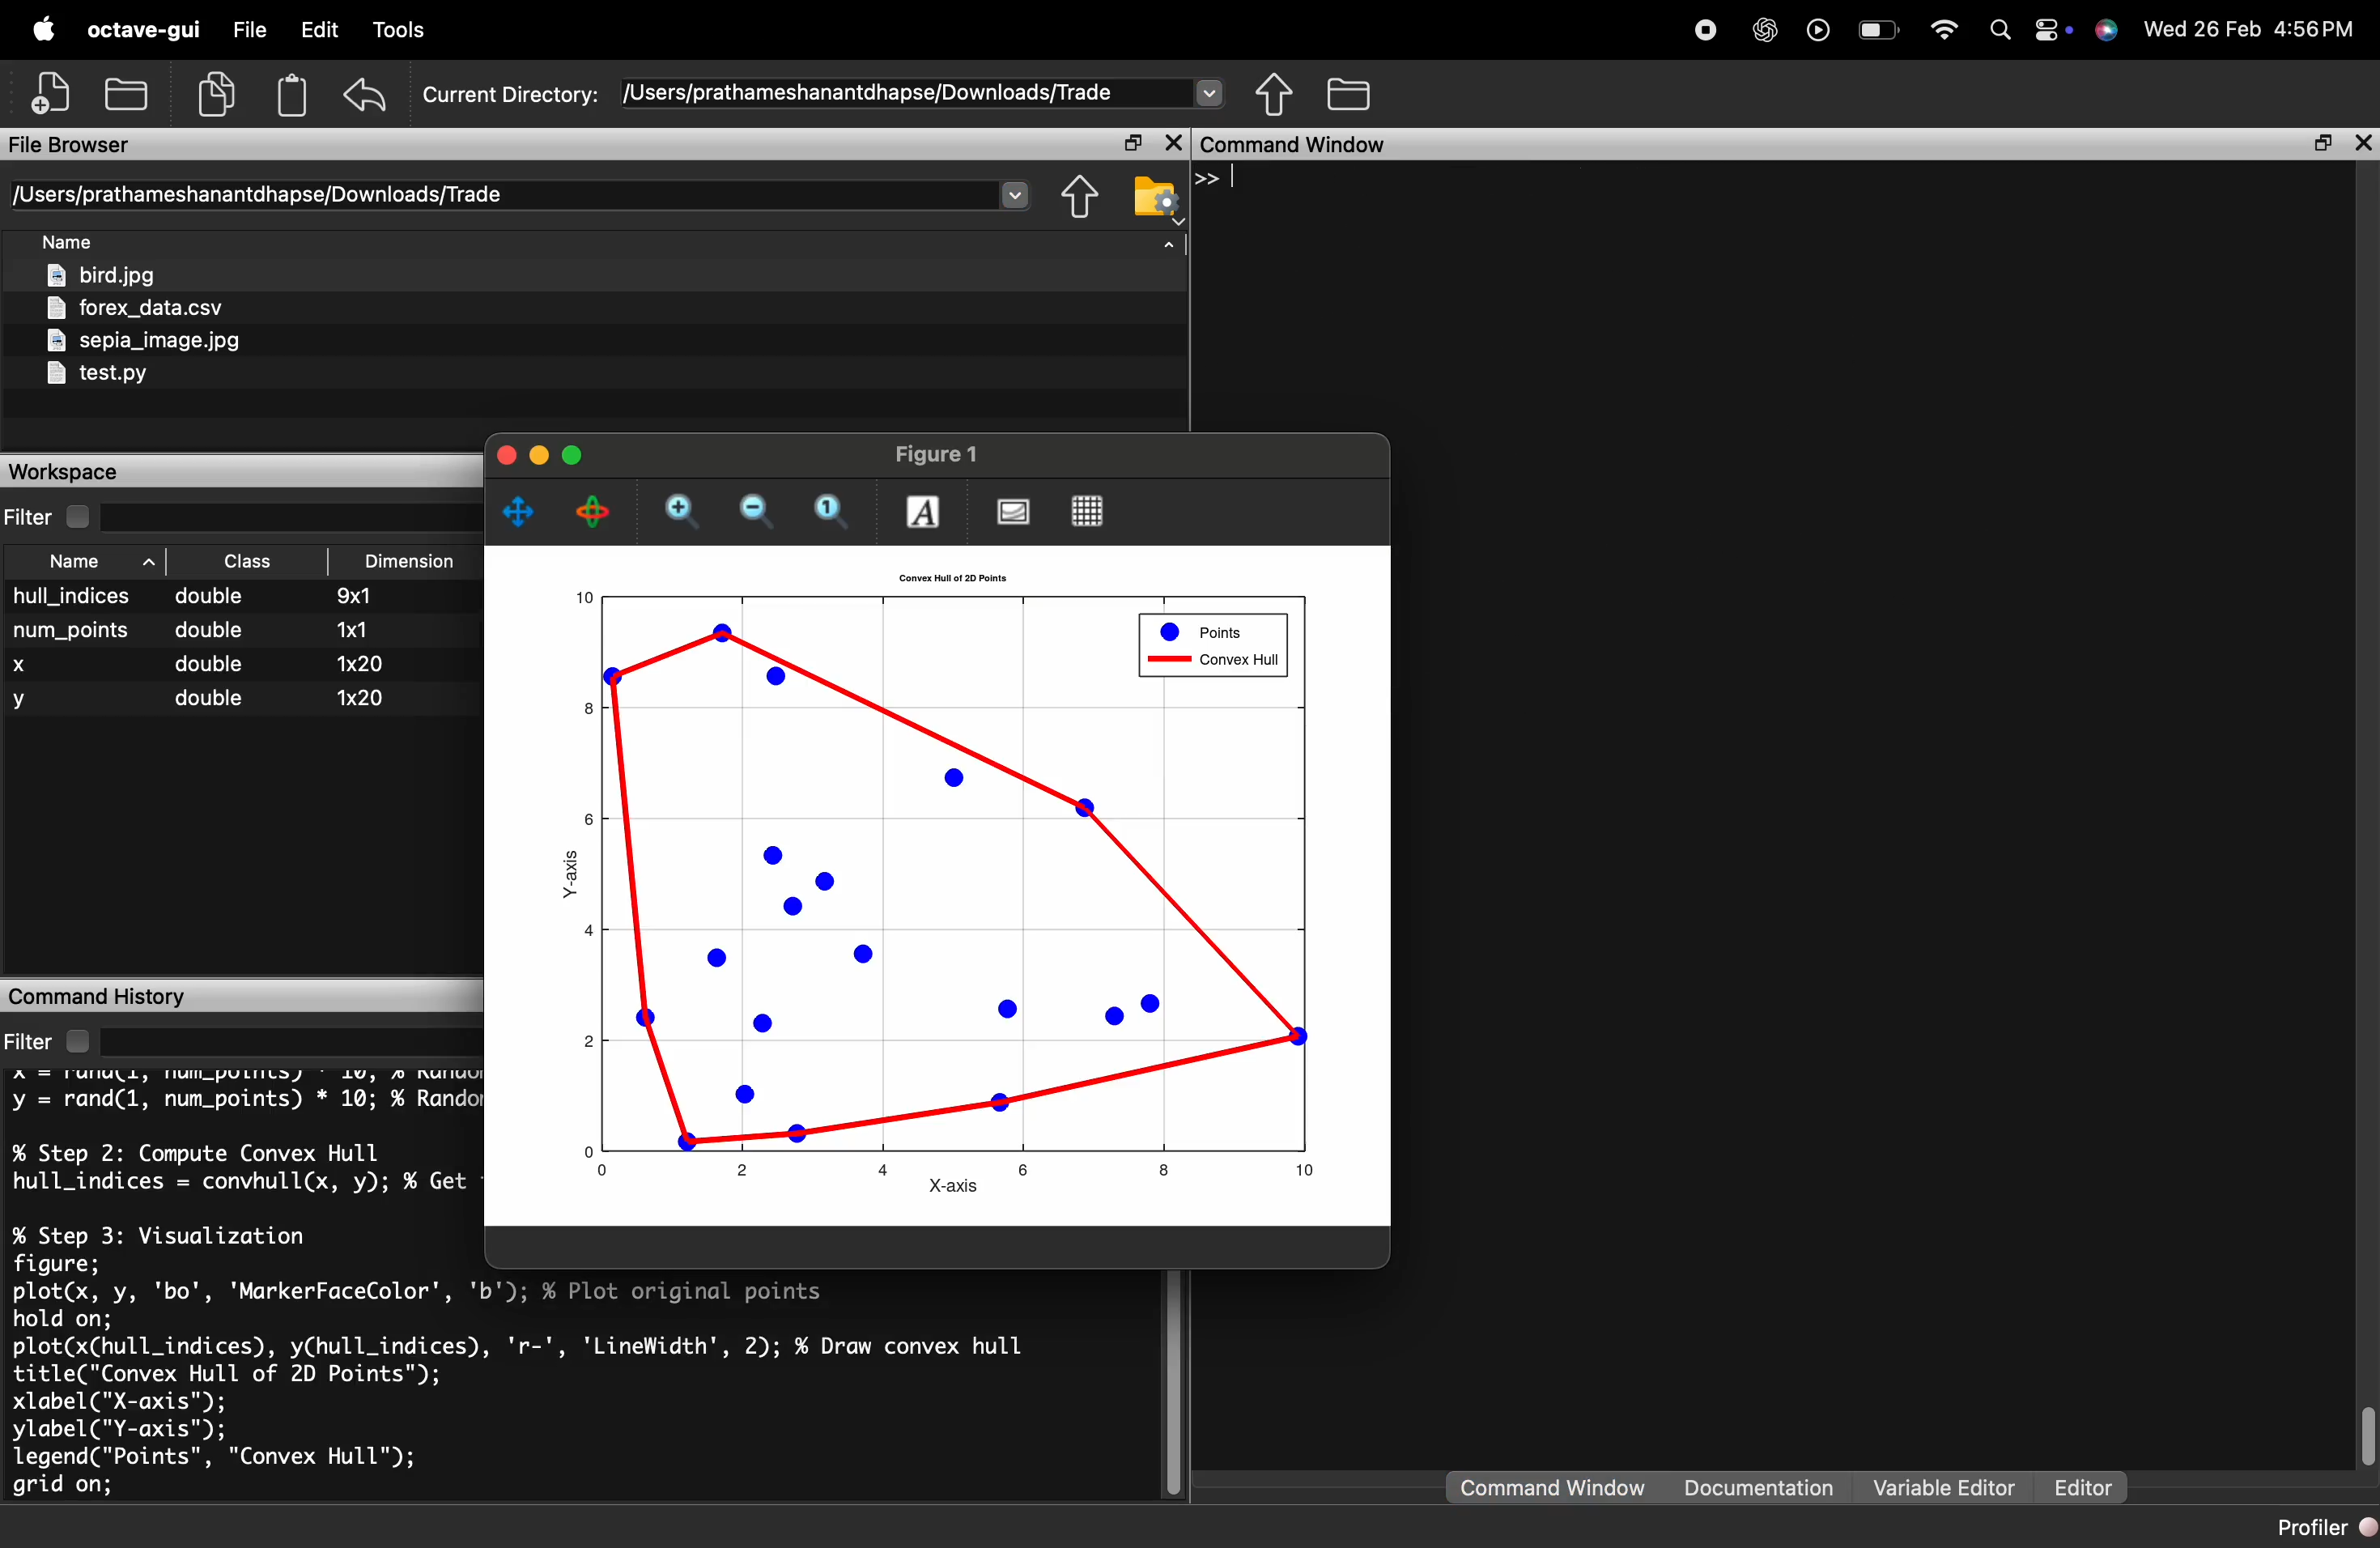 This screenshot has width=2380, height=1548. Describe the element at coordinates (2001, 32) in the screenshot. I see `search` at that location.